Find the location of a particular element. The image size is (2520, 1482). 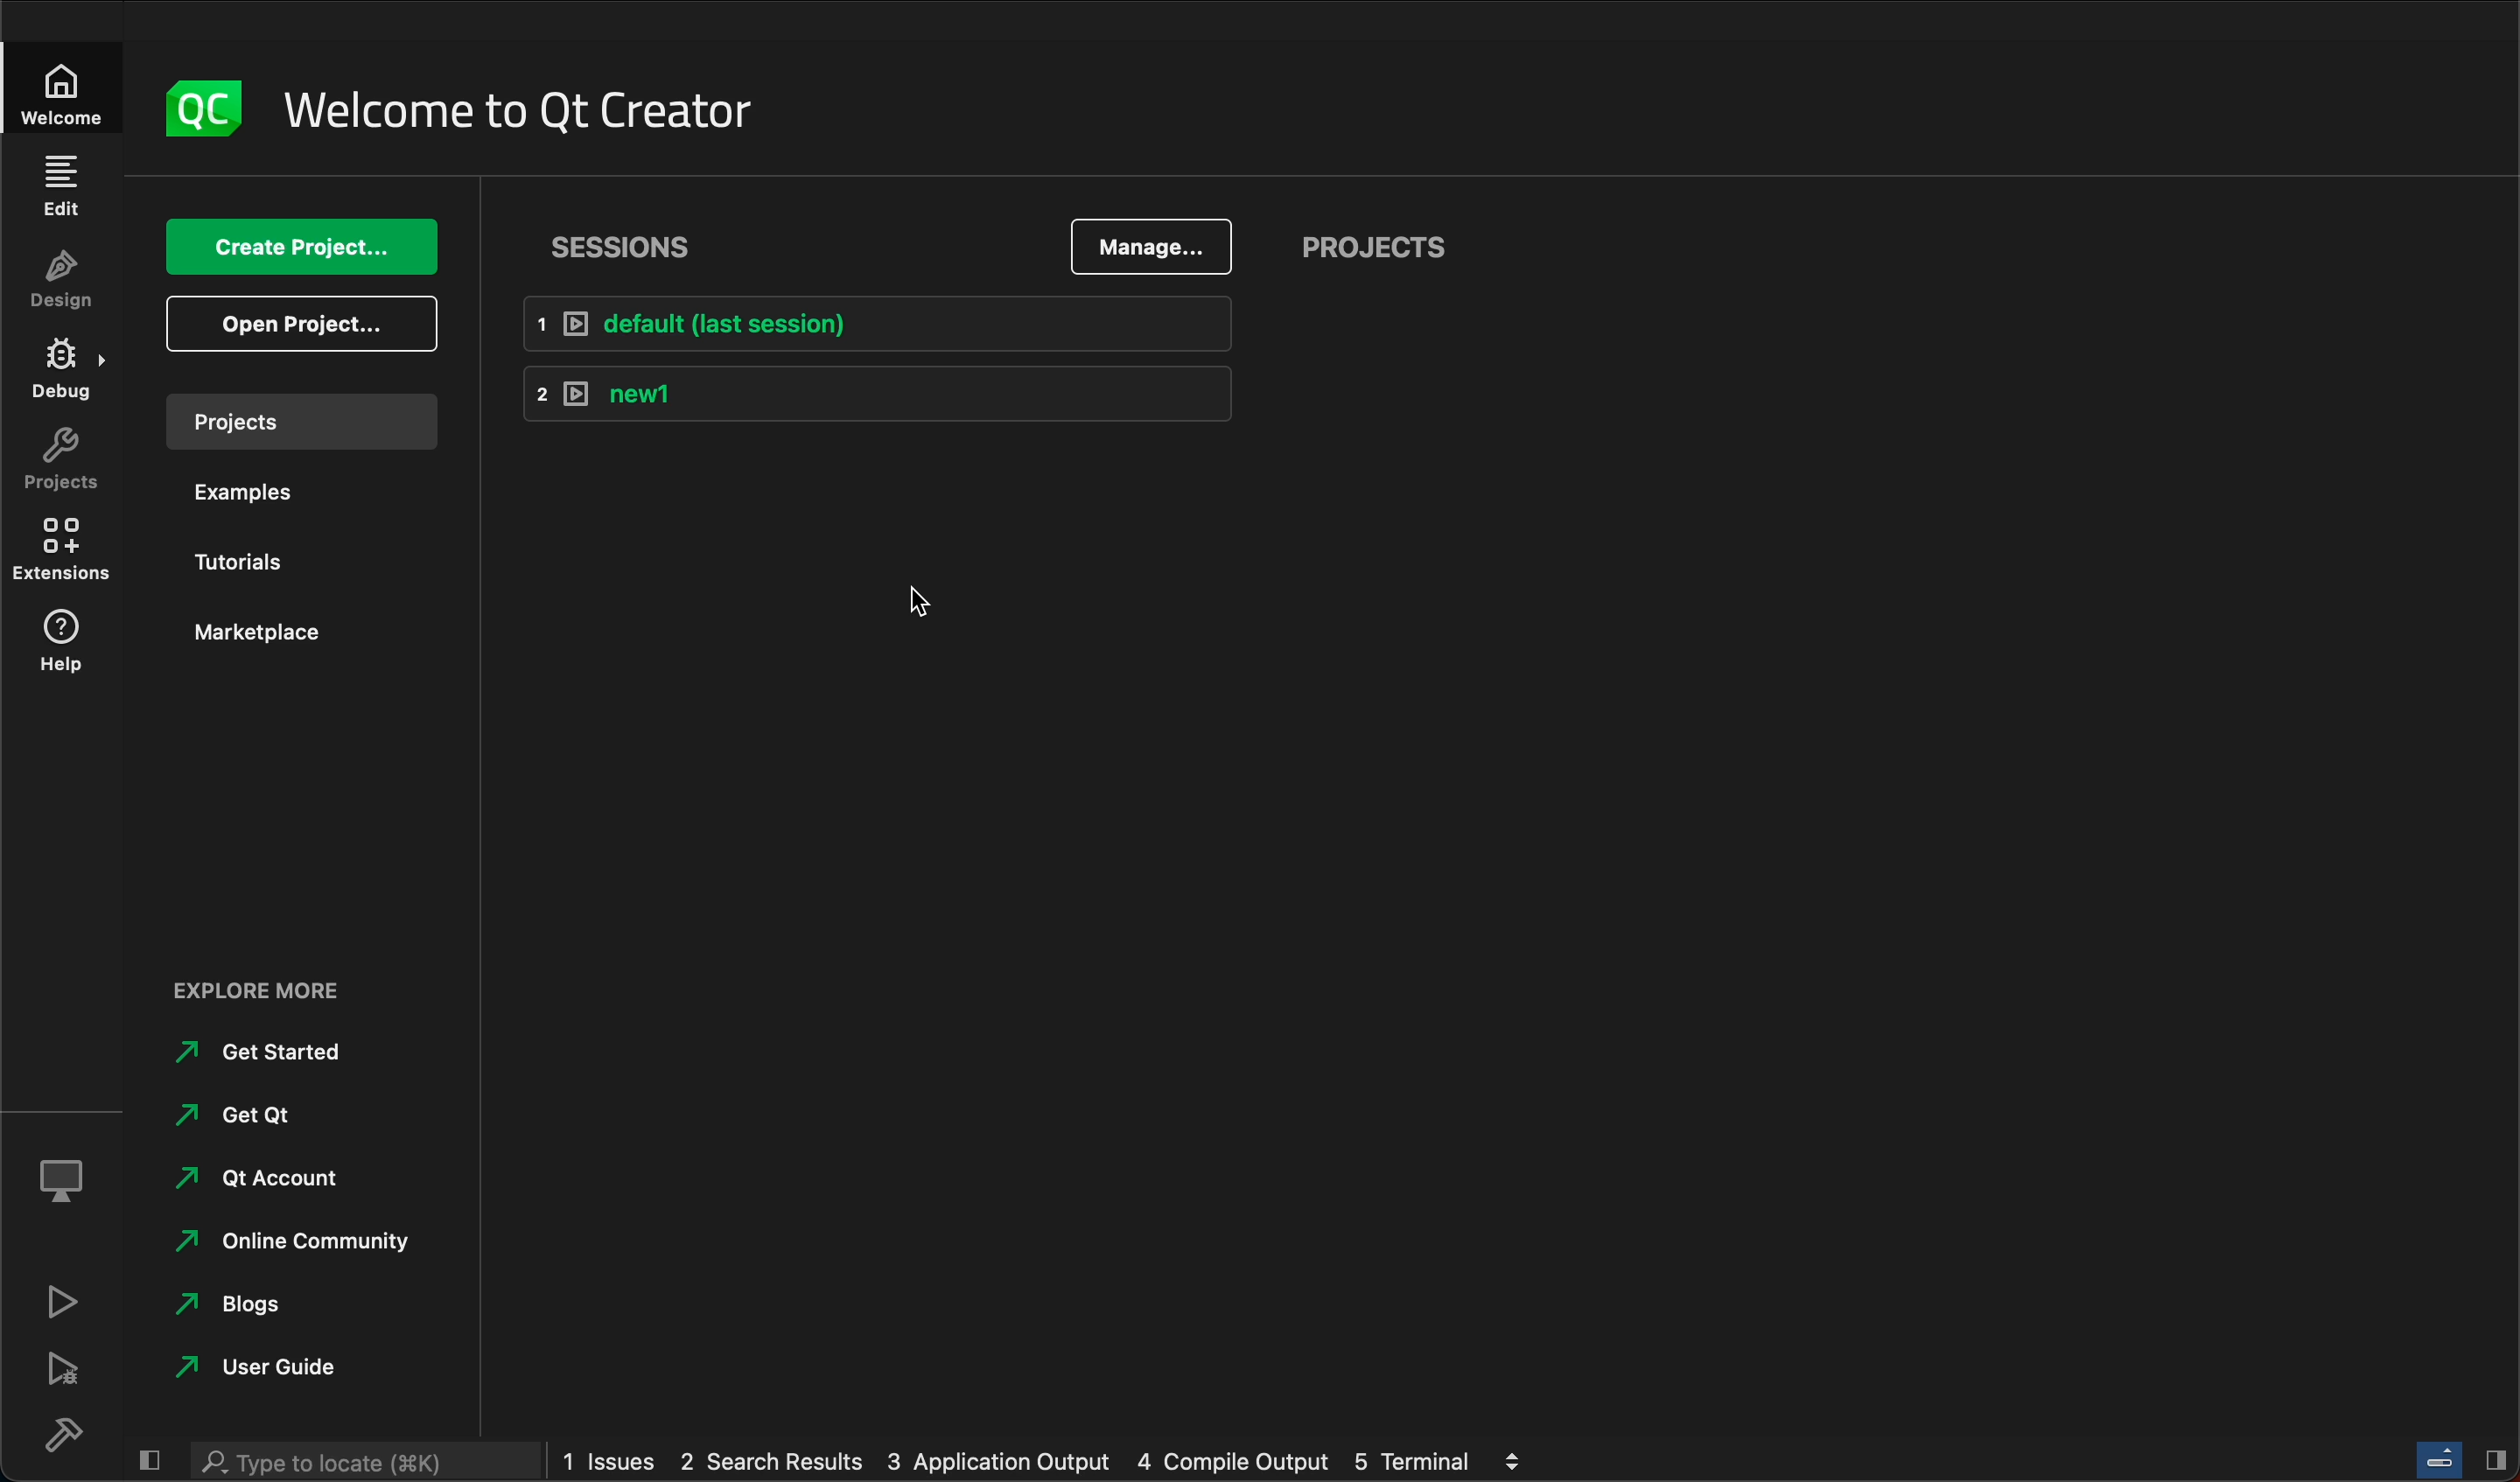

view output is located at coordinates (1518, 1454).